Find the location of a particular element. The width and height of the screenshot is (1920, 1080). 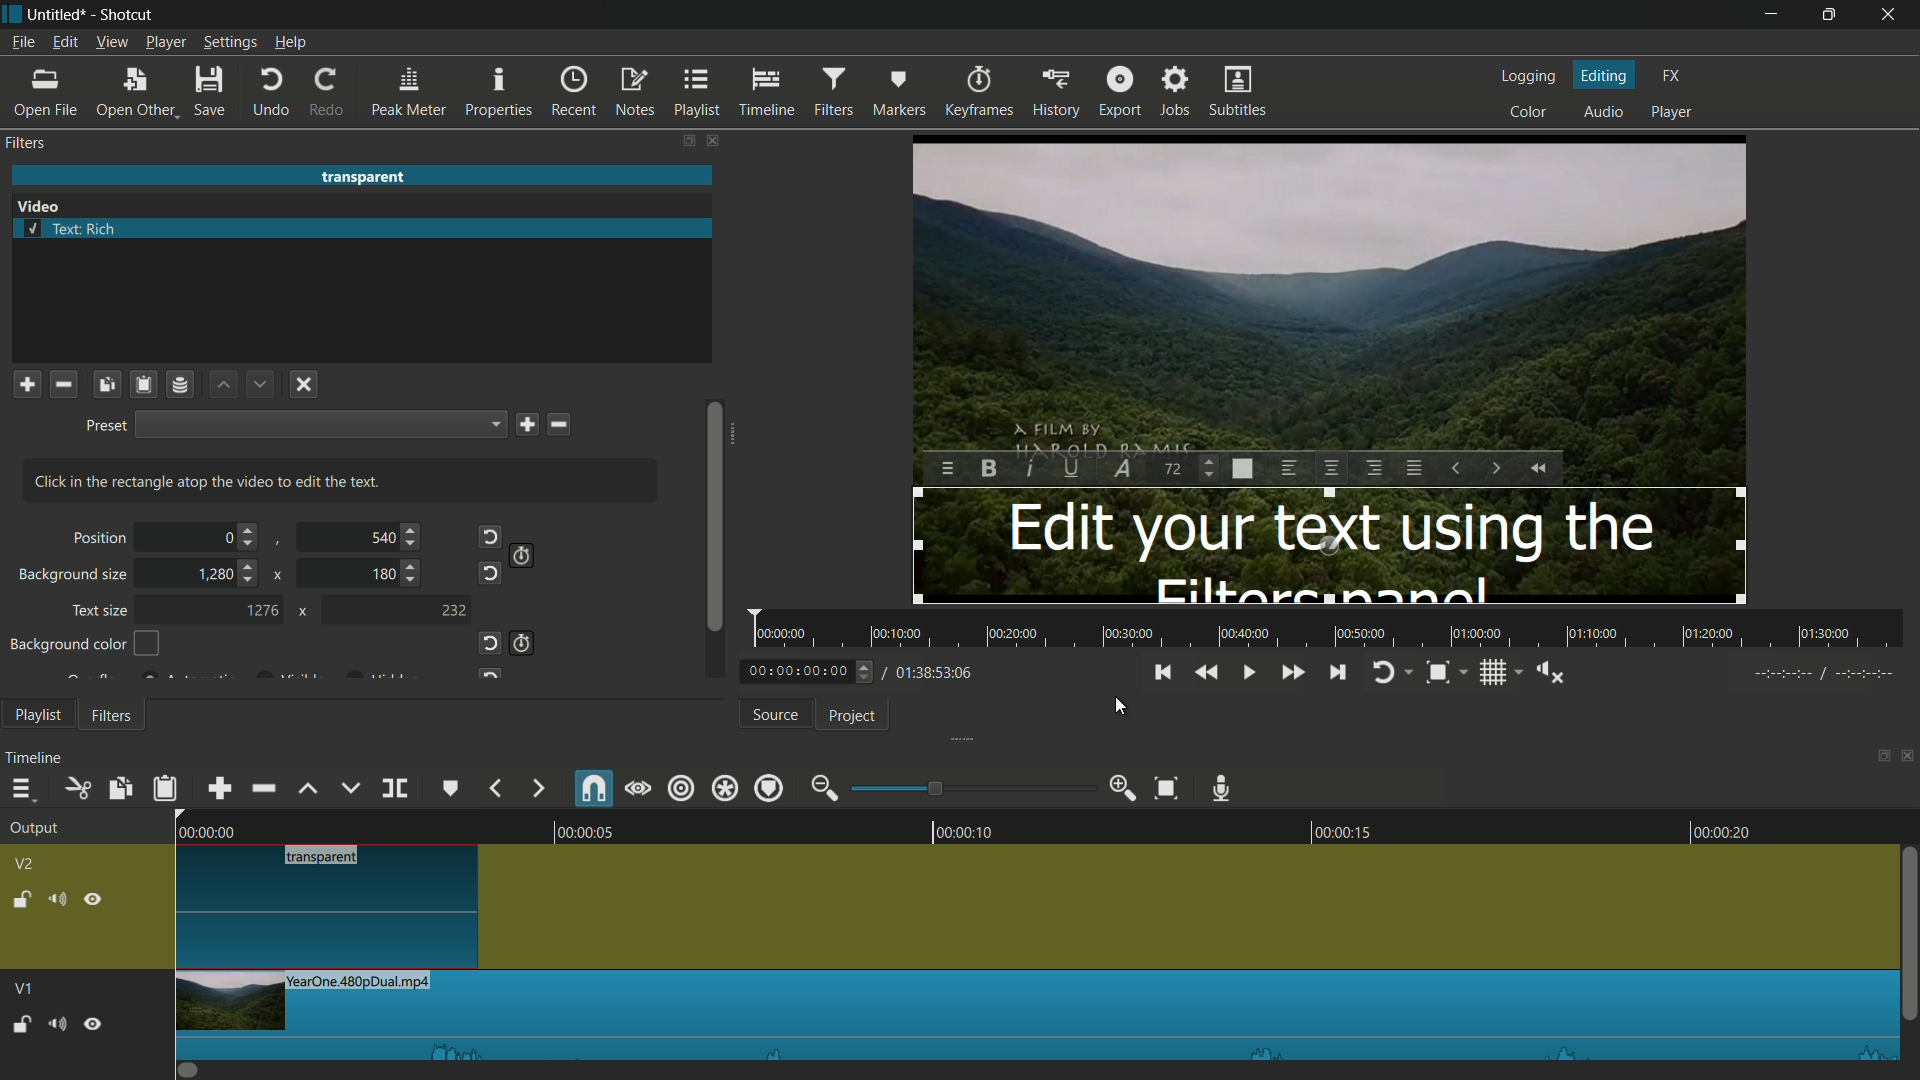

00:00:05 is located at coordinates (573, 828).